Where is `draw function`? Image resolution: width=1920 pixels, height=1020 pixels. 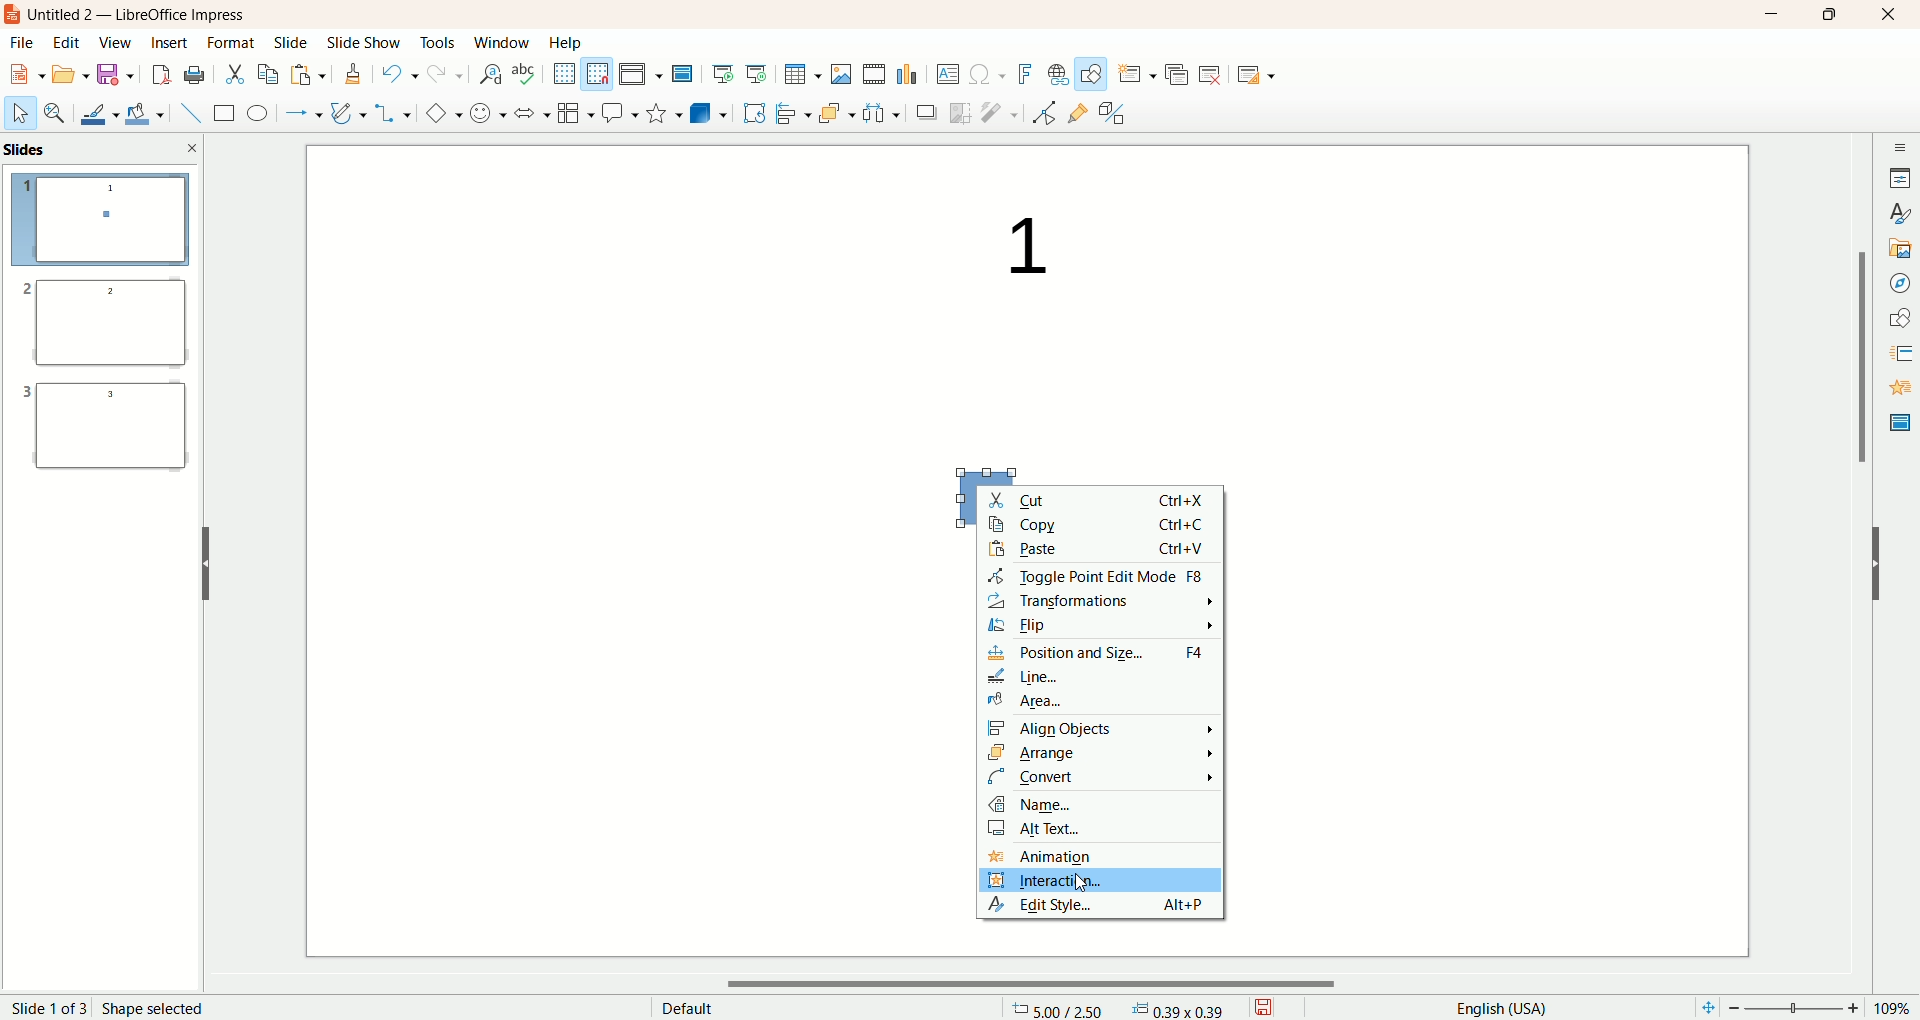 draw function is located at coordinates (1091, 74).